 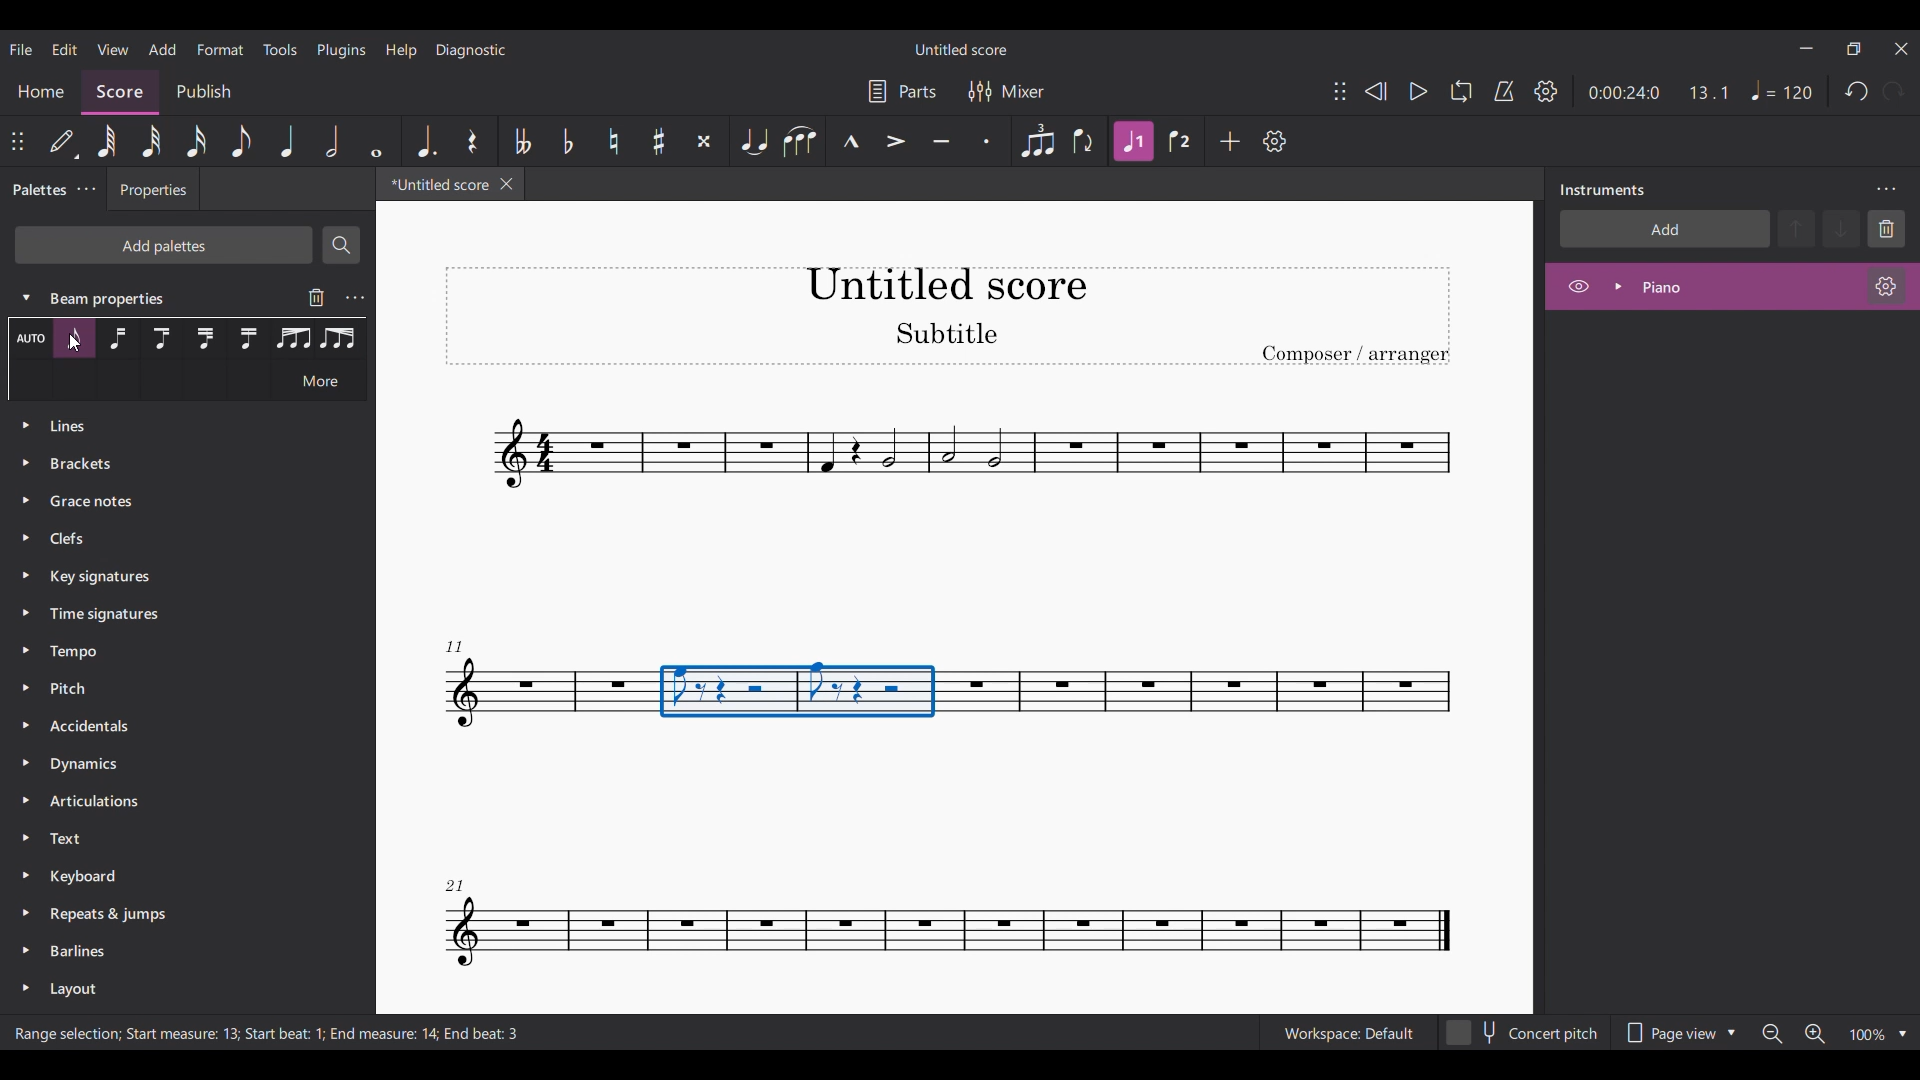 What do you see at coordinates (1868, 1034) in the screenshot?
I see `Current zoom factor` at bounding box center [1868, 1034].